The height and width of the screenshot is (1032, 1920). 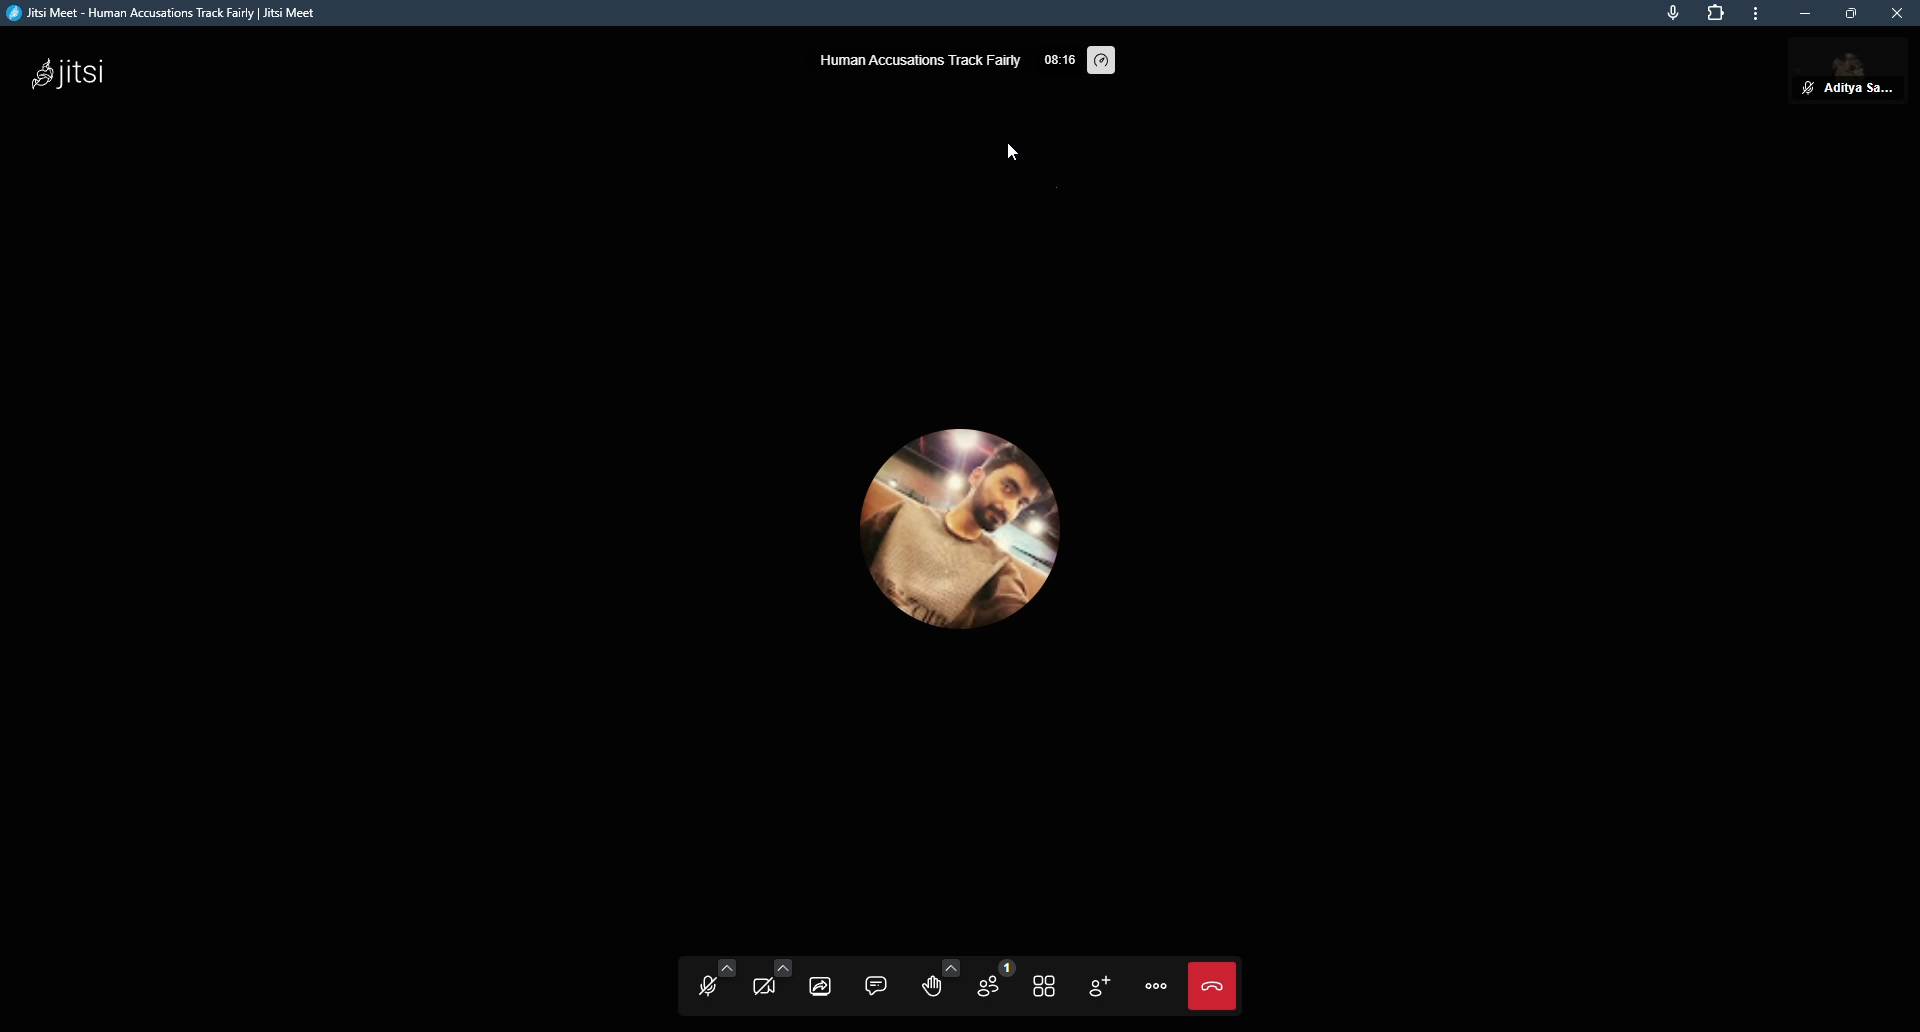 What do you see at coordinates (1213, 981) in the screenshot?
I see `leave meet` at bounding box center [1213, 981].